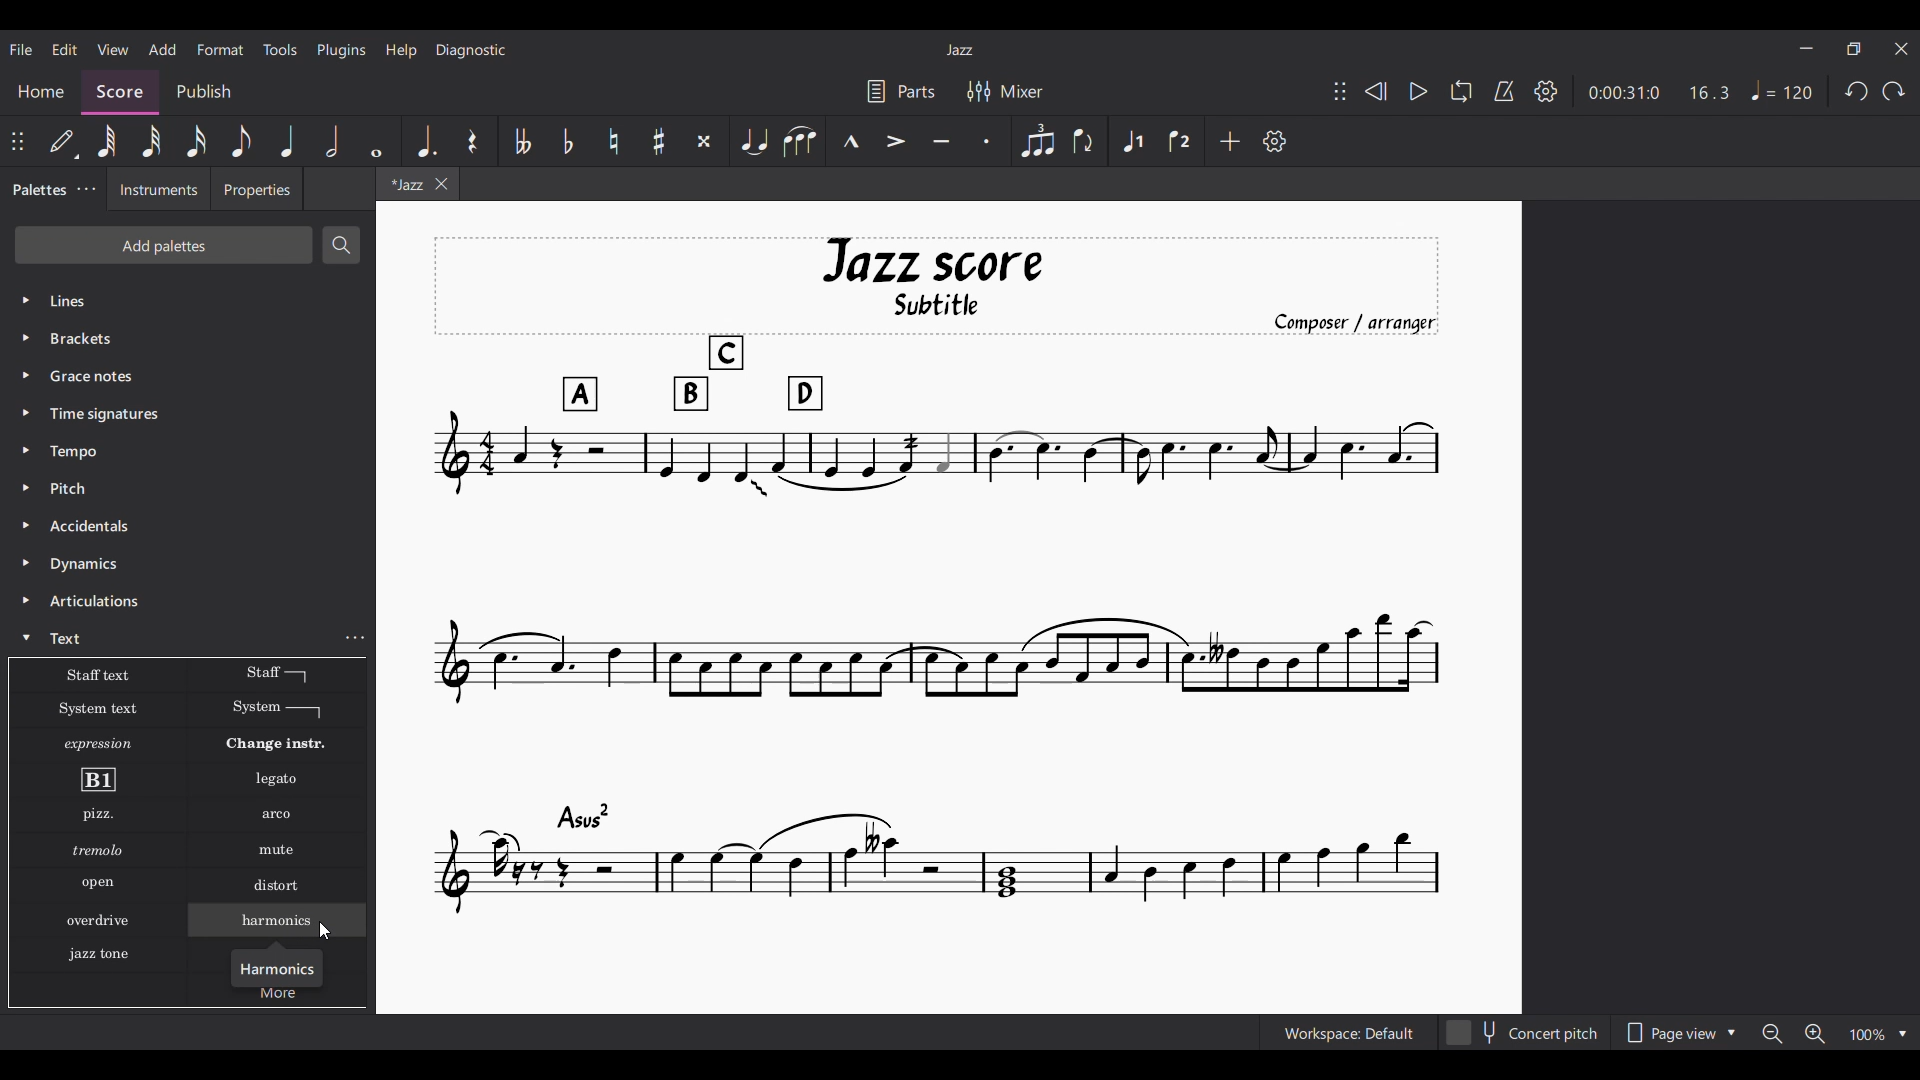 The height and width of the screenshot is (1080, 1920). What do you see at coordinates (521, 141) in the screenshot?
I see `Toggle double flat` at bounding box center [521, 141].